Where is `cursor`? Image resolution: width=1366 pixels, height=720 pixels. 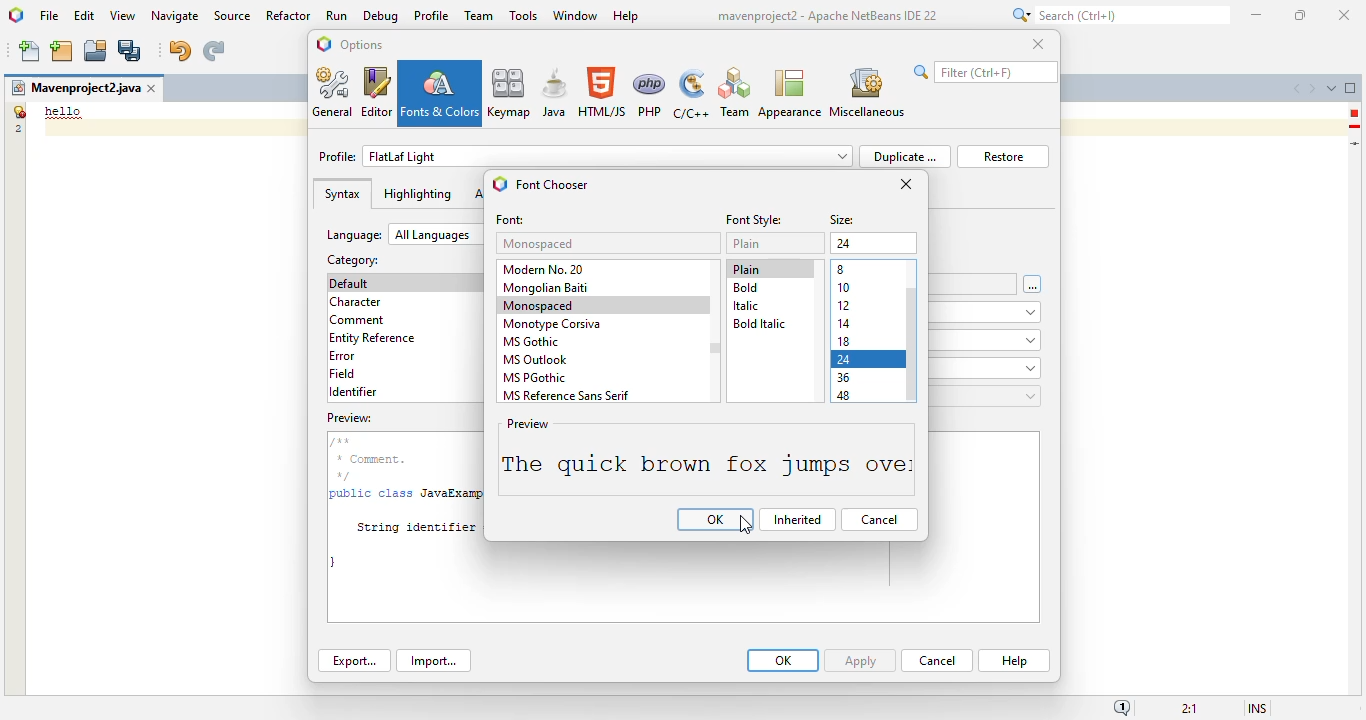
cursor is located at coordinates (746, 526).